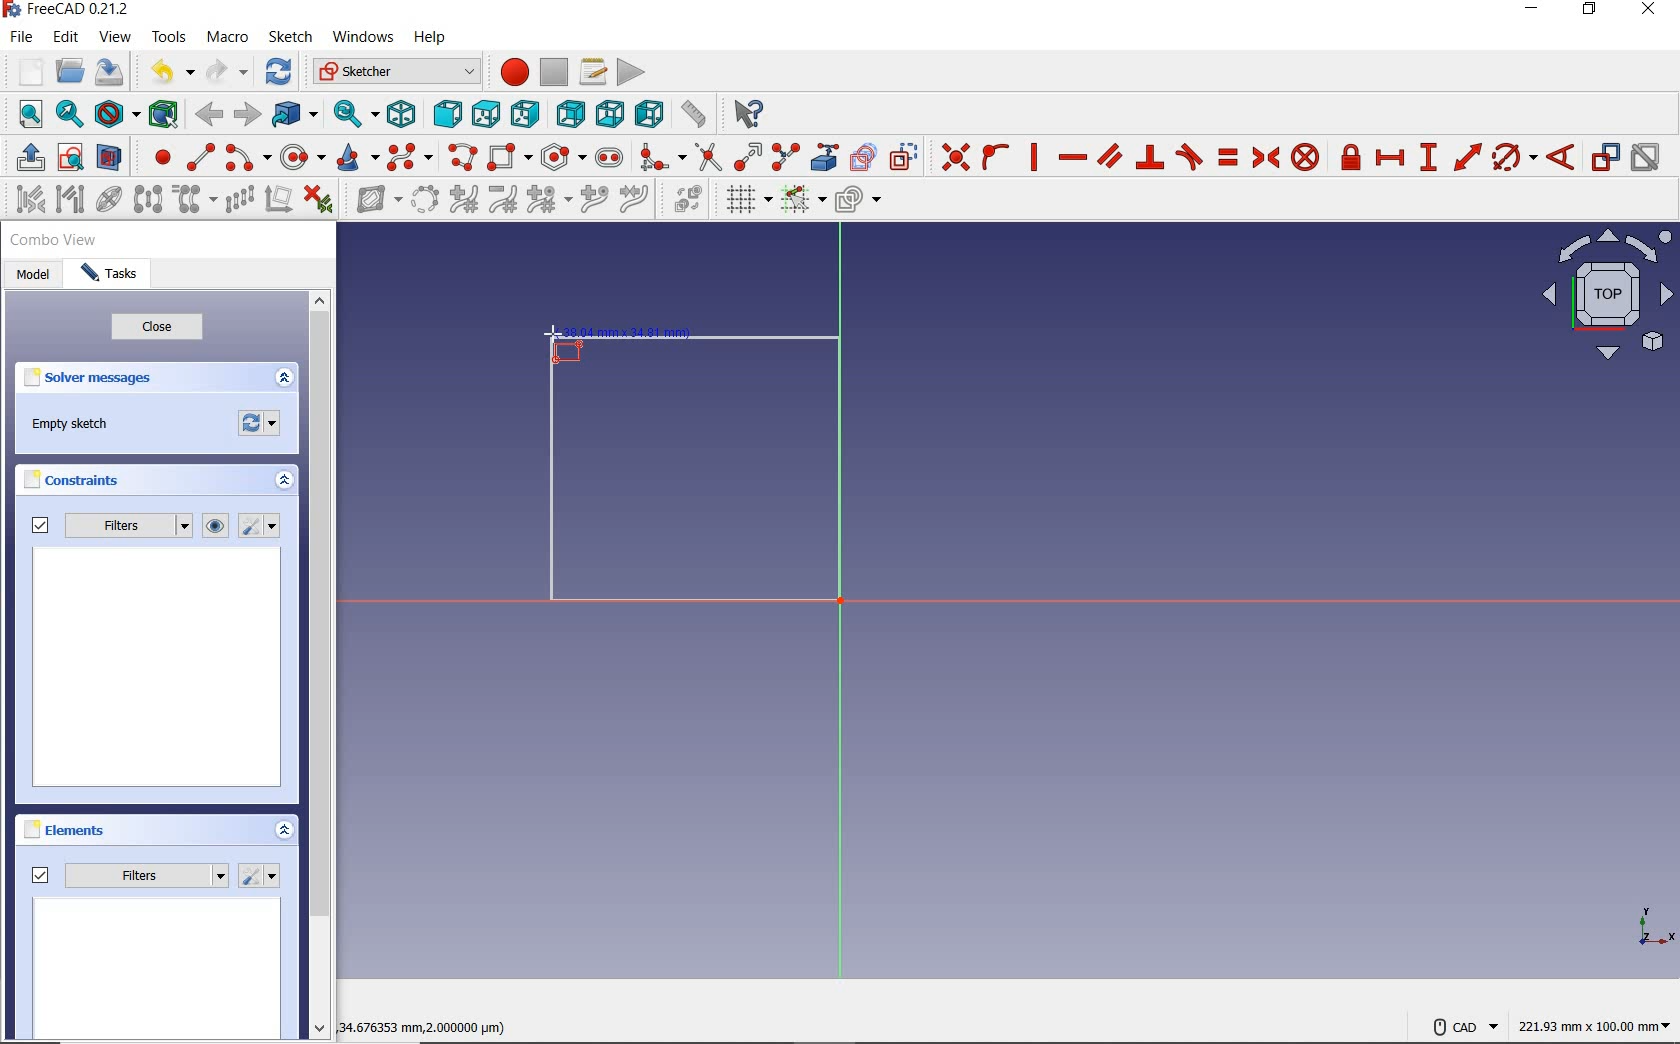  I want to click on tools, so click(168, 38).